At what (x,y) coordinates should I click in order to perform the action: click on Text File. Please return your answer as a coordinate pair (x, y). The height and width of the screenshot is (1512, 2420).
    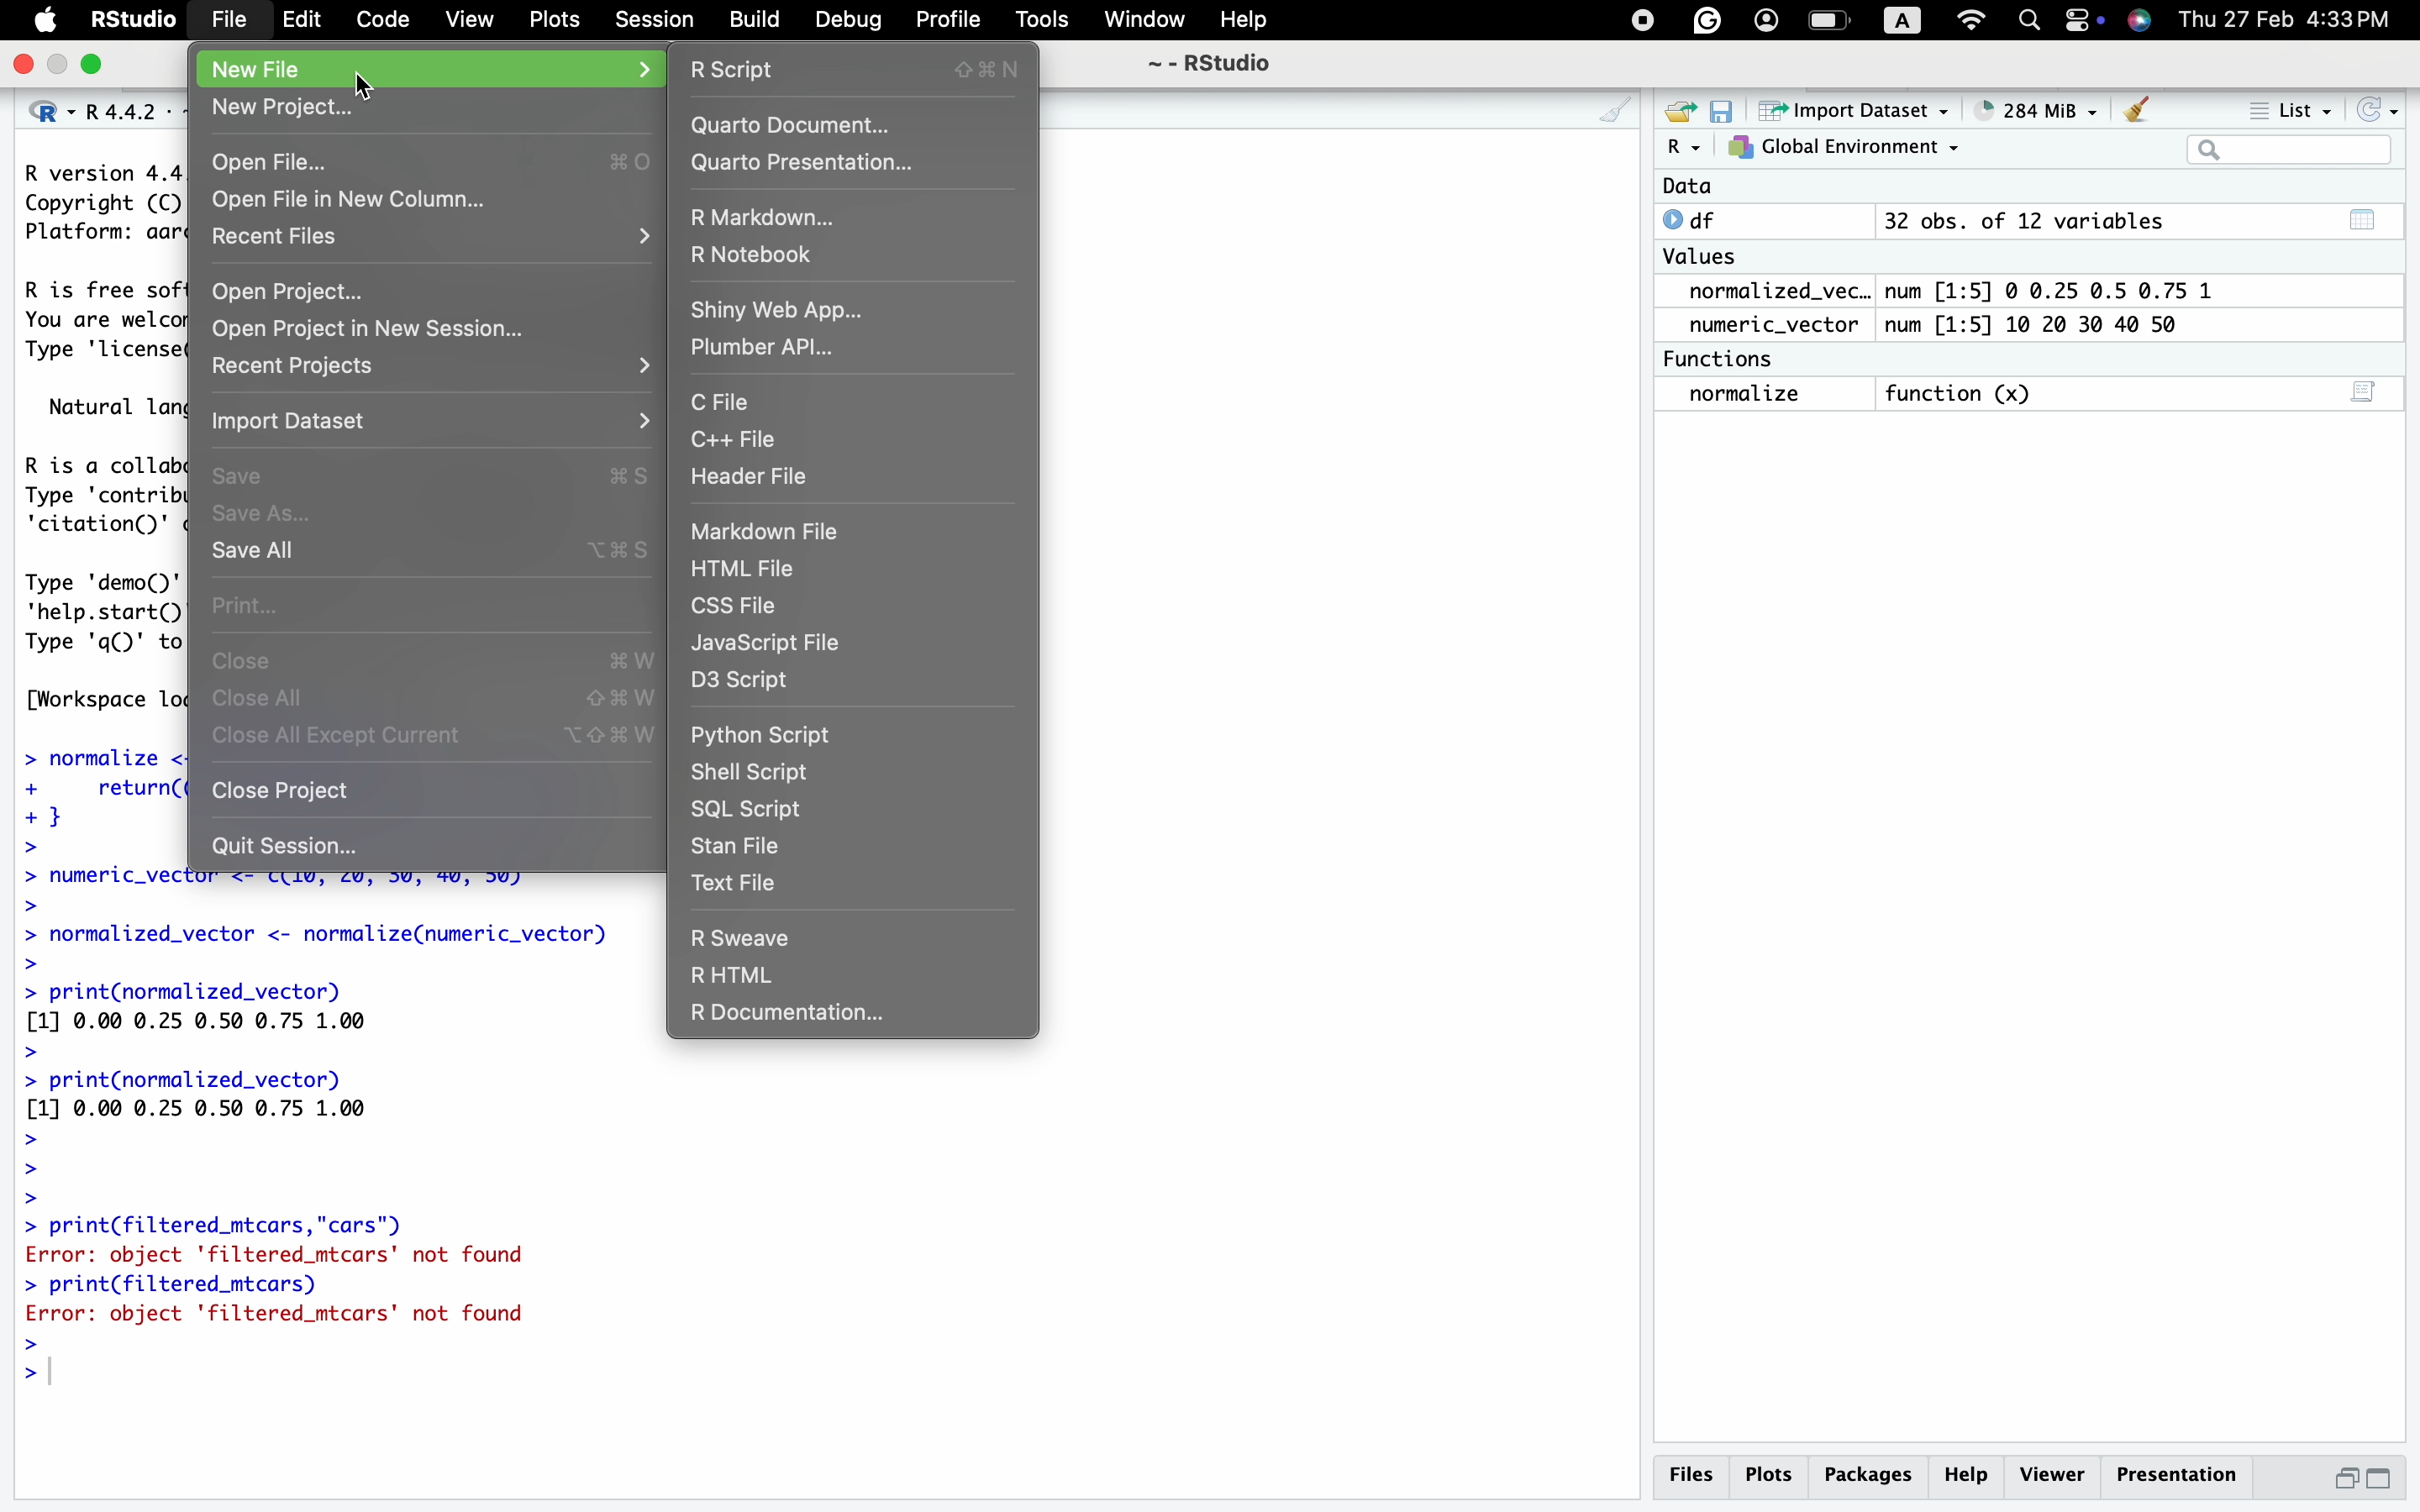
    Looking at the image, I should click on (742, 882).